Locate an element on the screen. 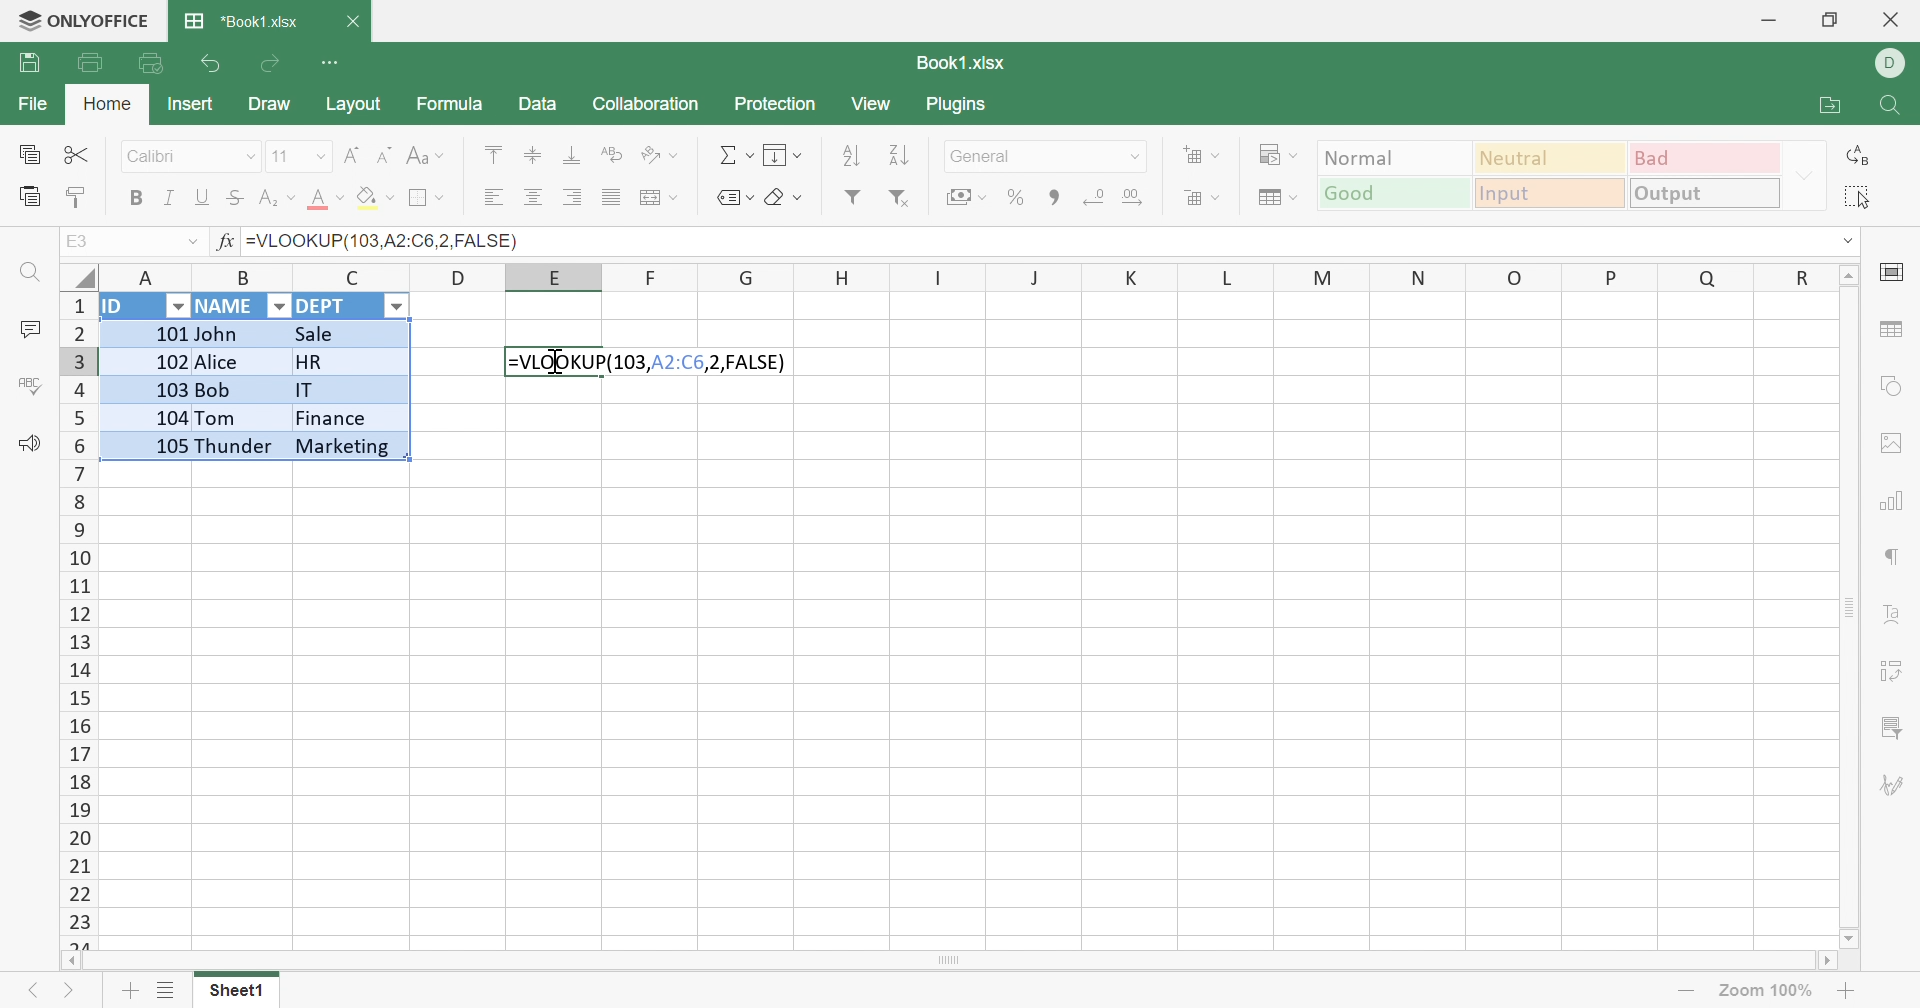 Image resolution: width=1920 pixels, height=1008 pixels. Cut is located at coordinates (80, 155).